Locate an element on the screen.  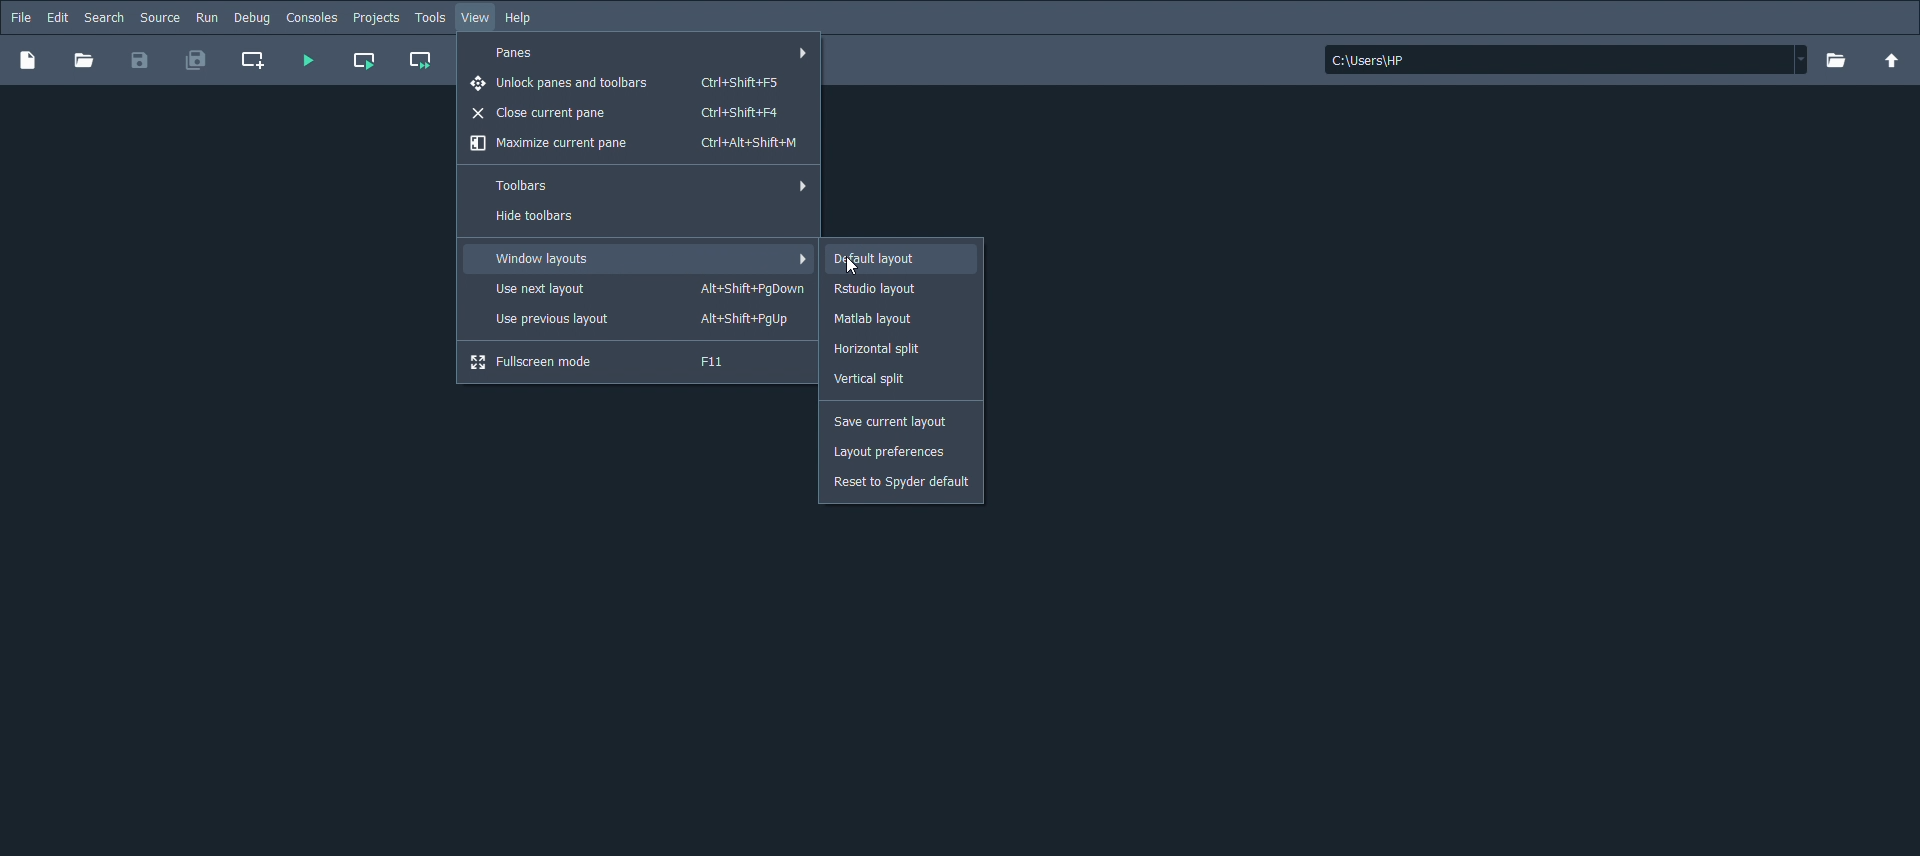
Browse a working directory is located at coordinates (1839, 61).